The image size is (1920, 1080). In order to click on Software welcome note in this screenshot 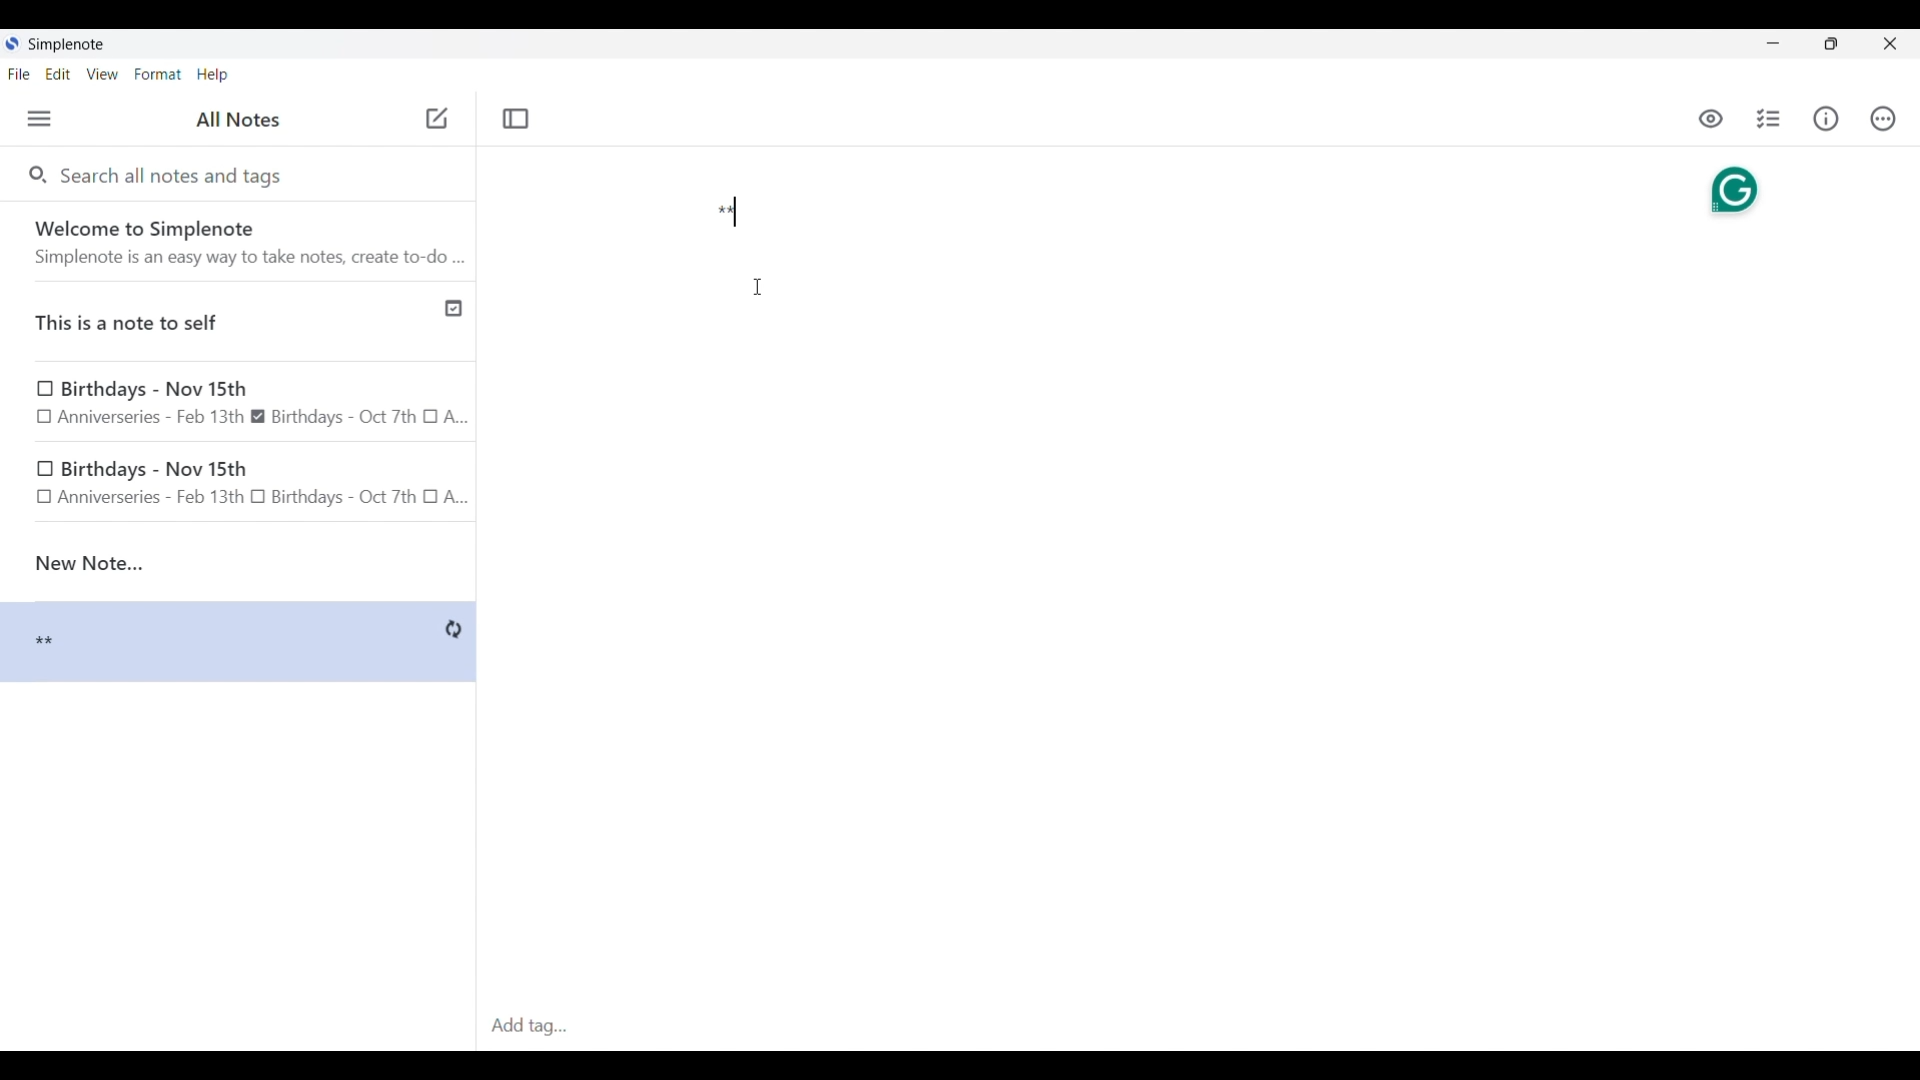, I will do `click(243, 241)`.